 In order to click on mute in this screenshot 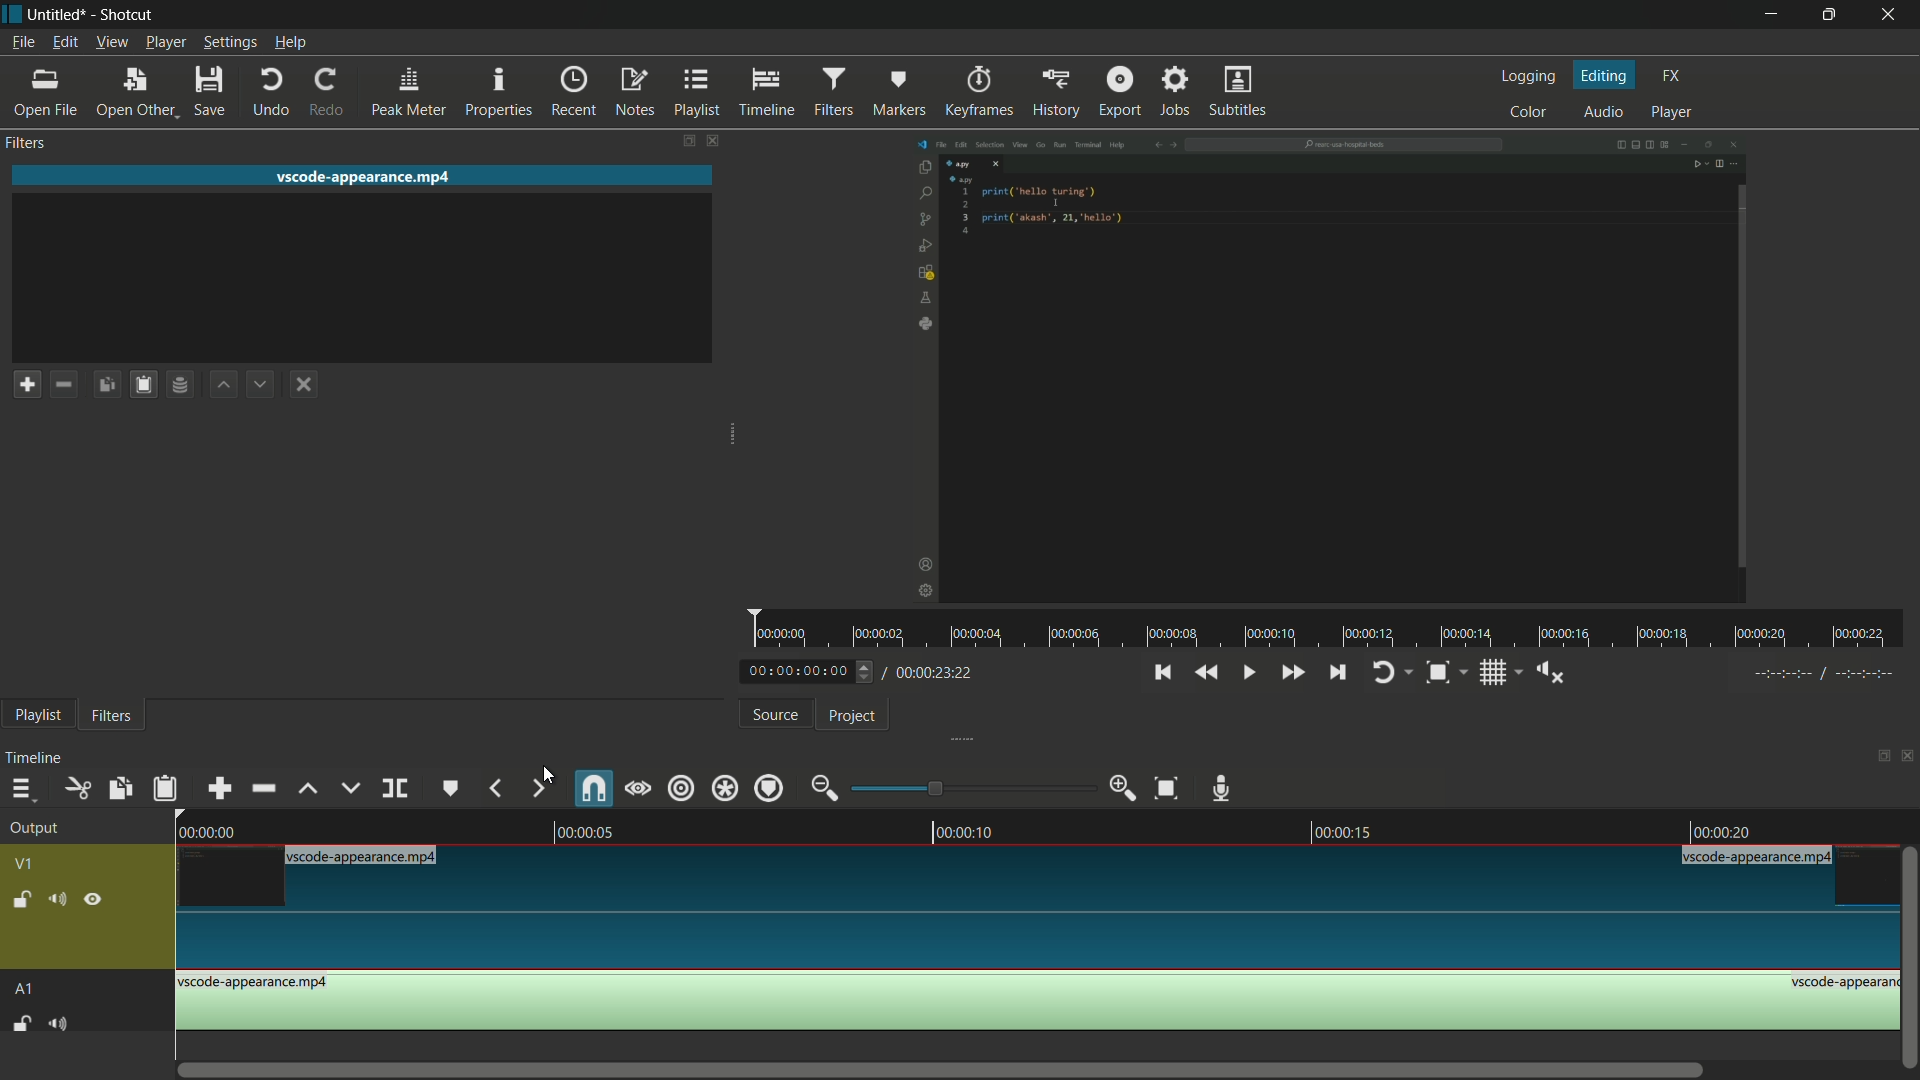, I will do `click(62, 1024)`.